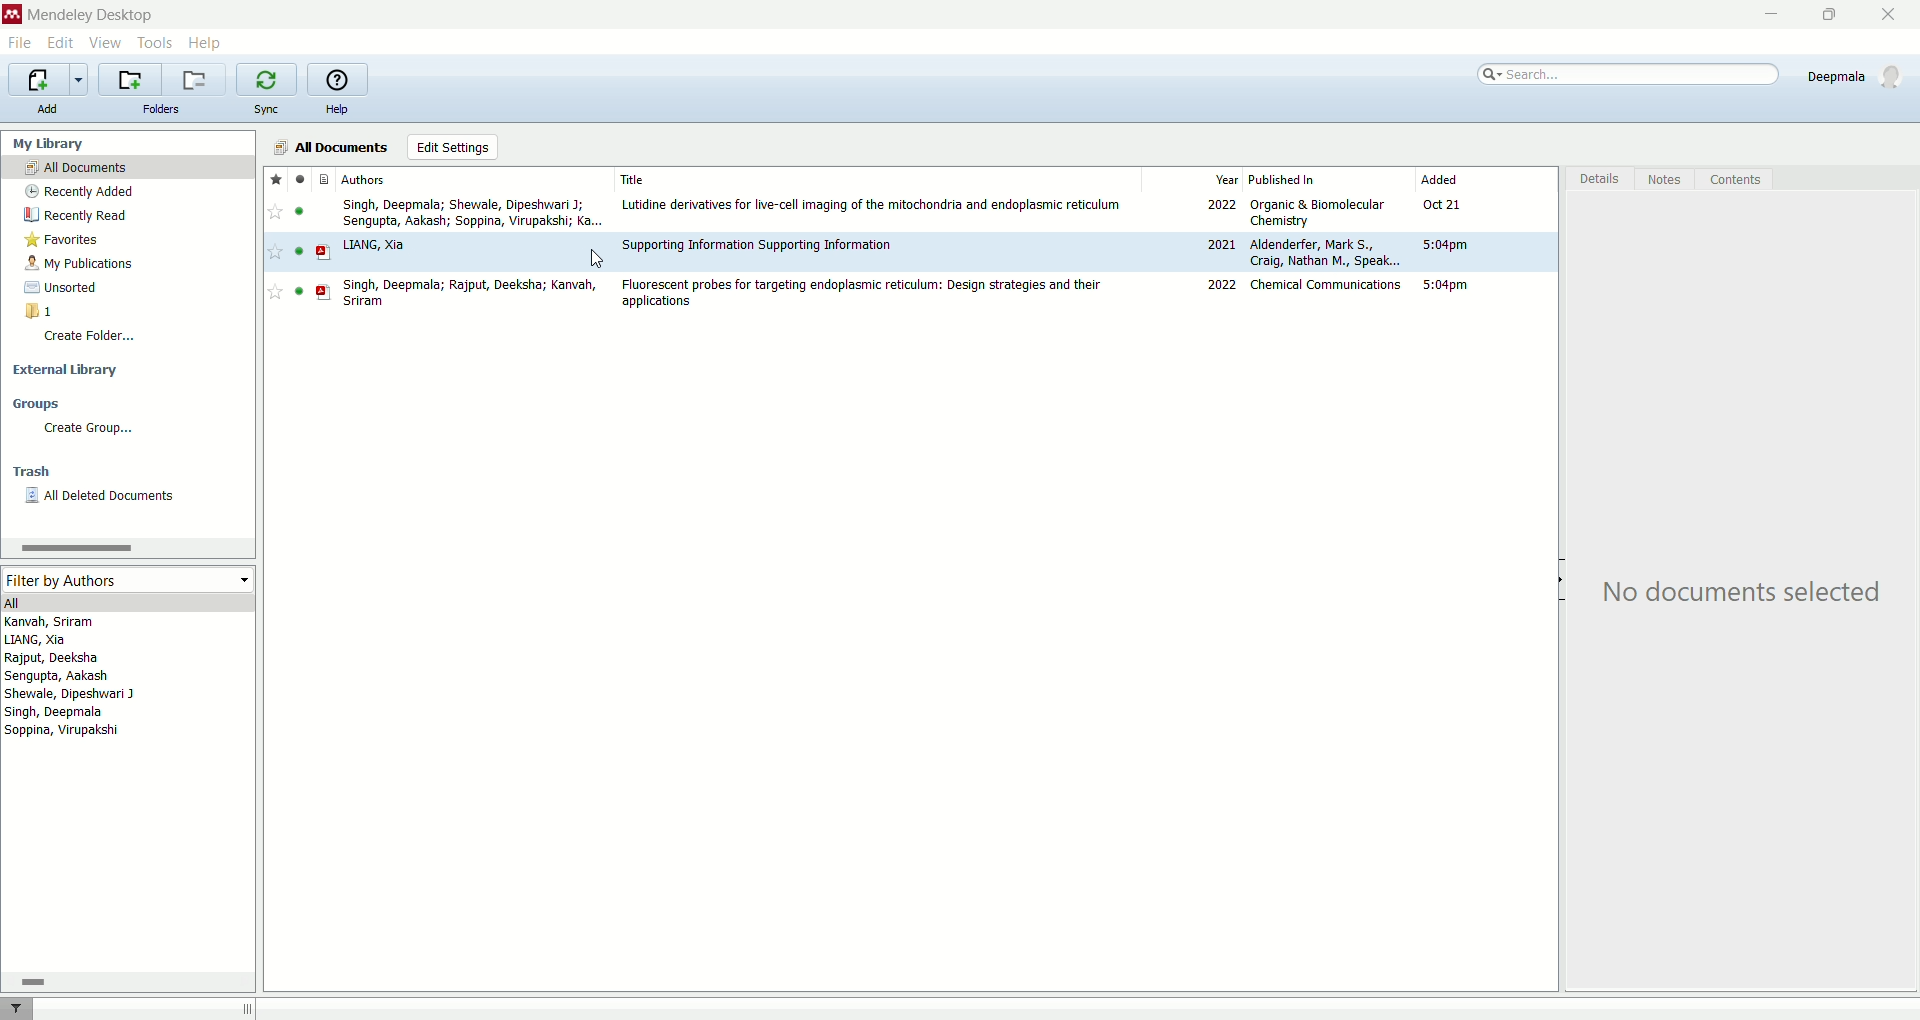 This screenshot has height=1020, width=1920. What do you see at coordinates (17, 1008) in the screenshot?
I see `filter` at bounding box center [17, 1008].